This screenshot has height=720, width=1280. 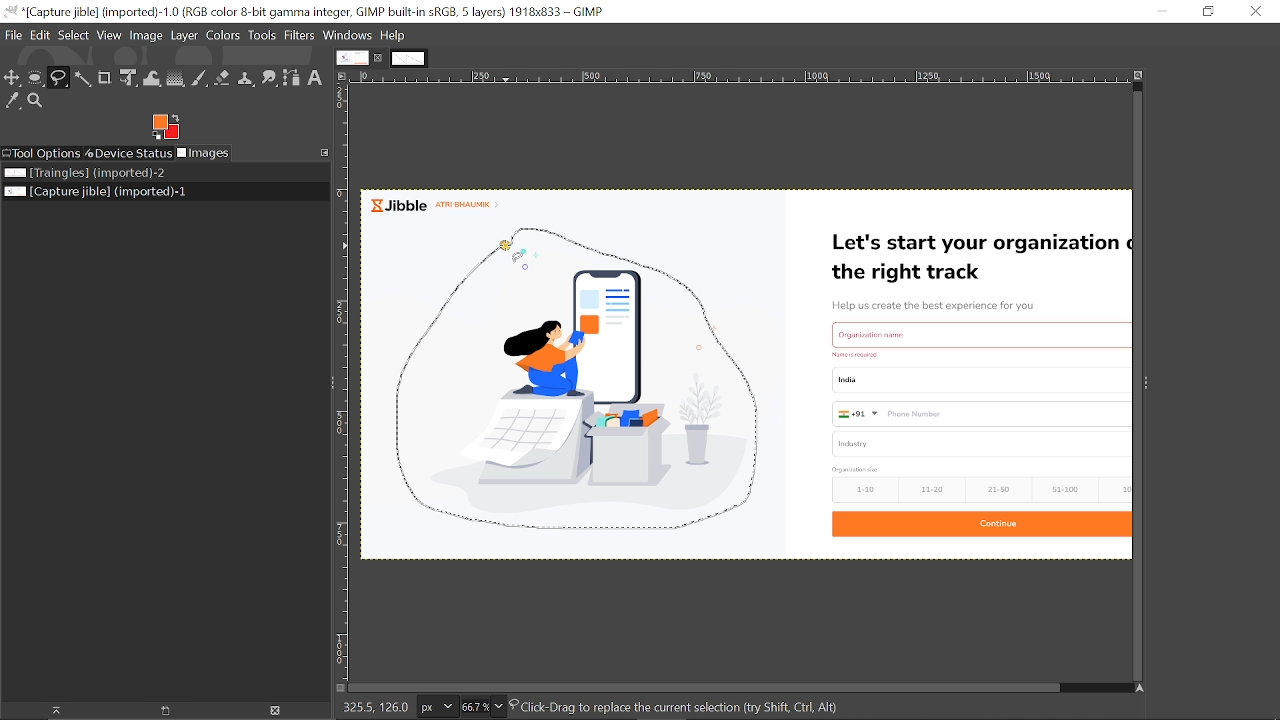 I want to click on Current image, so click(x=749, y=379).